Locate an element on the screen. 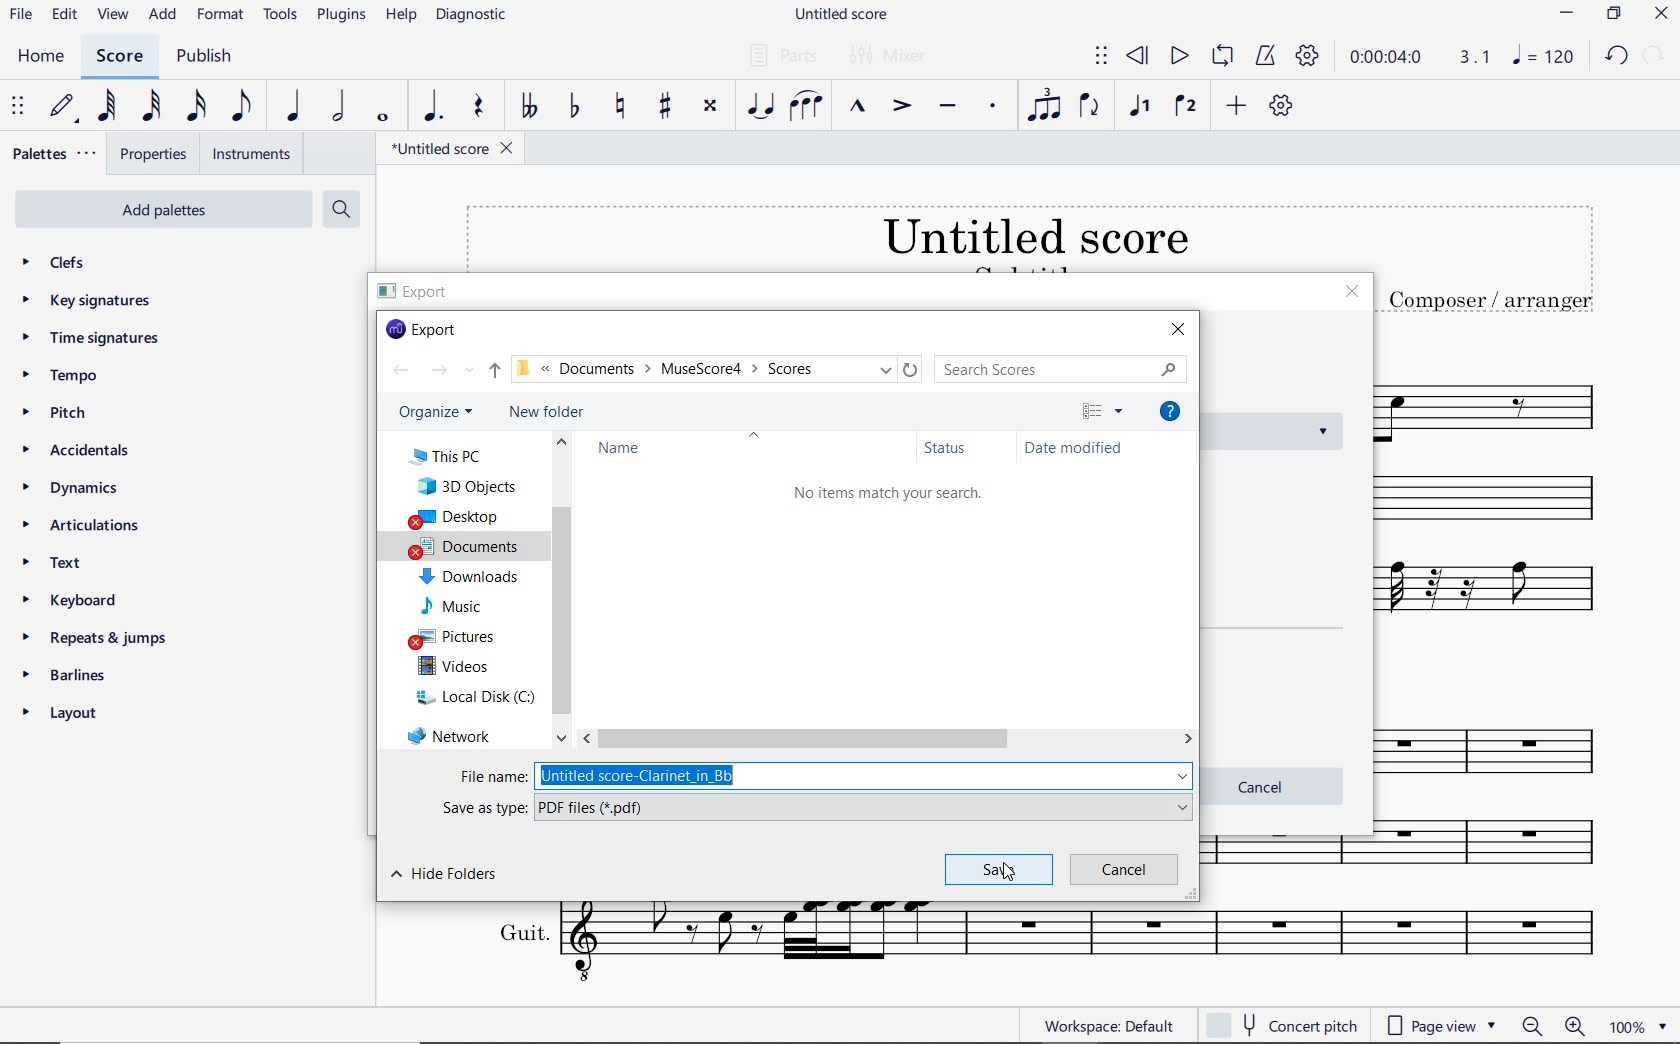 Image resolution: width=1680 pixels, height=1044 pixels. TOGGLE DOUBLE-SHARP is located at coordinates (709, 109).